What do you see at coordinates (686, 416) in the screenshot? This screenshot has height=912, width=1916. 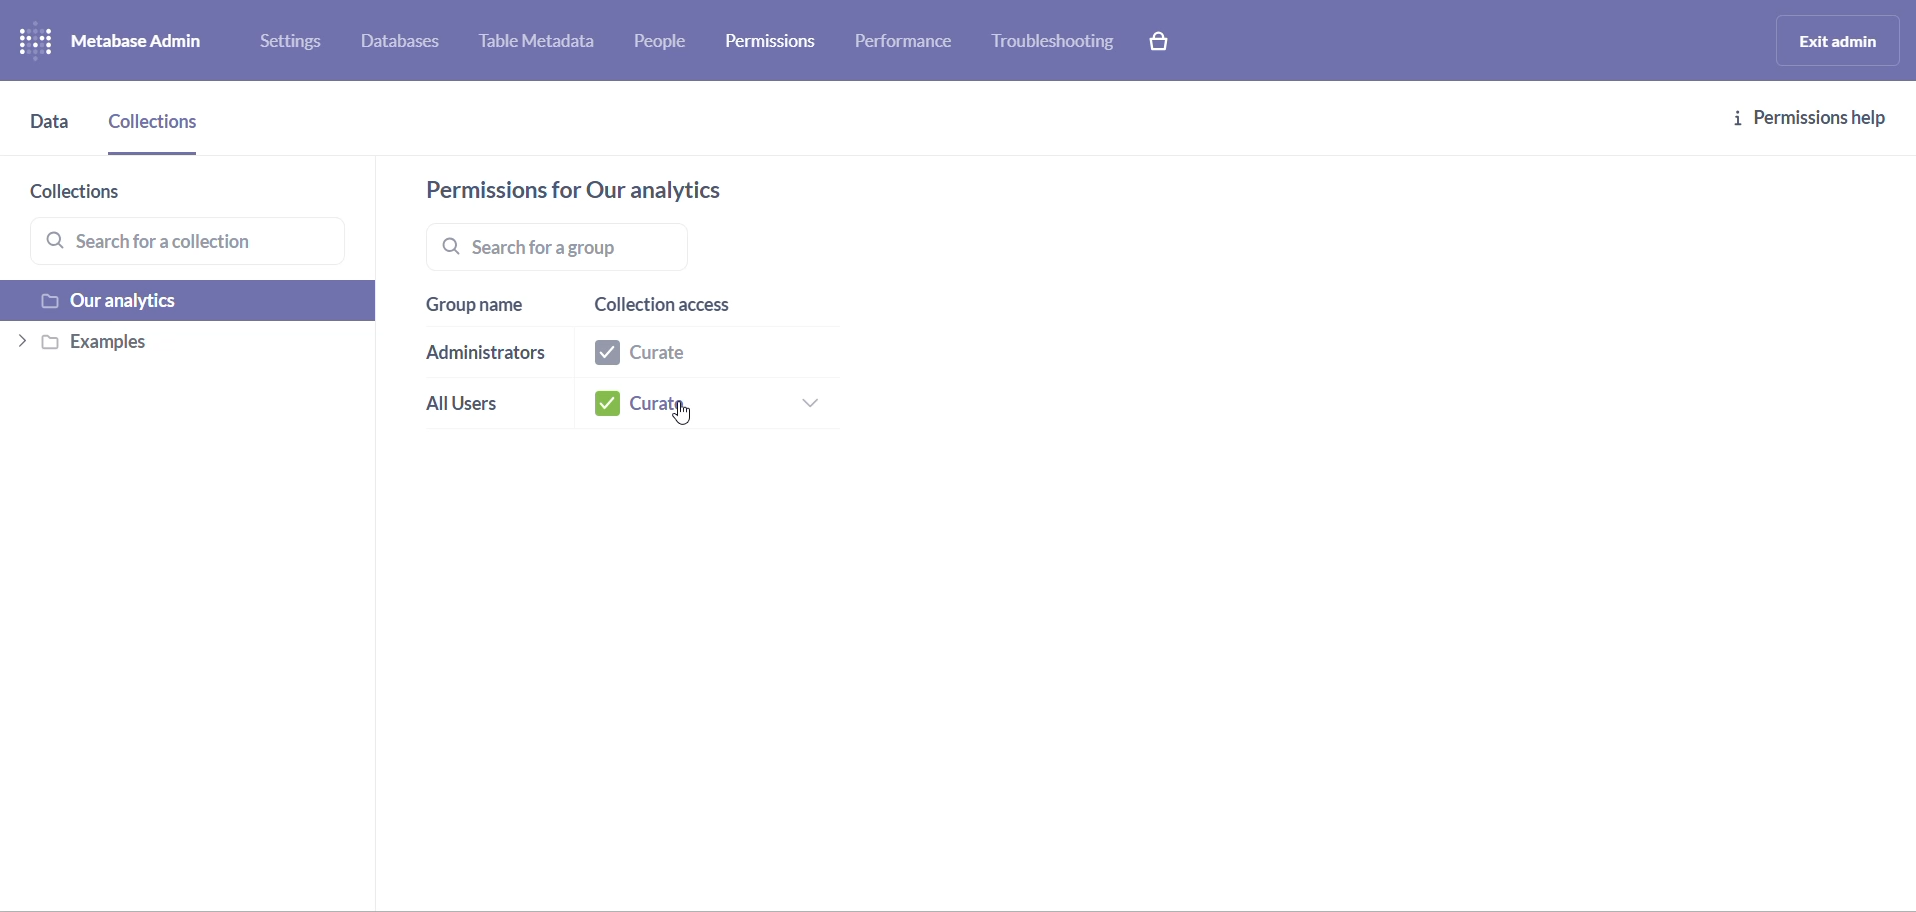 I see `access level` at bounding box center [686, 416].